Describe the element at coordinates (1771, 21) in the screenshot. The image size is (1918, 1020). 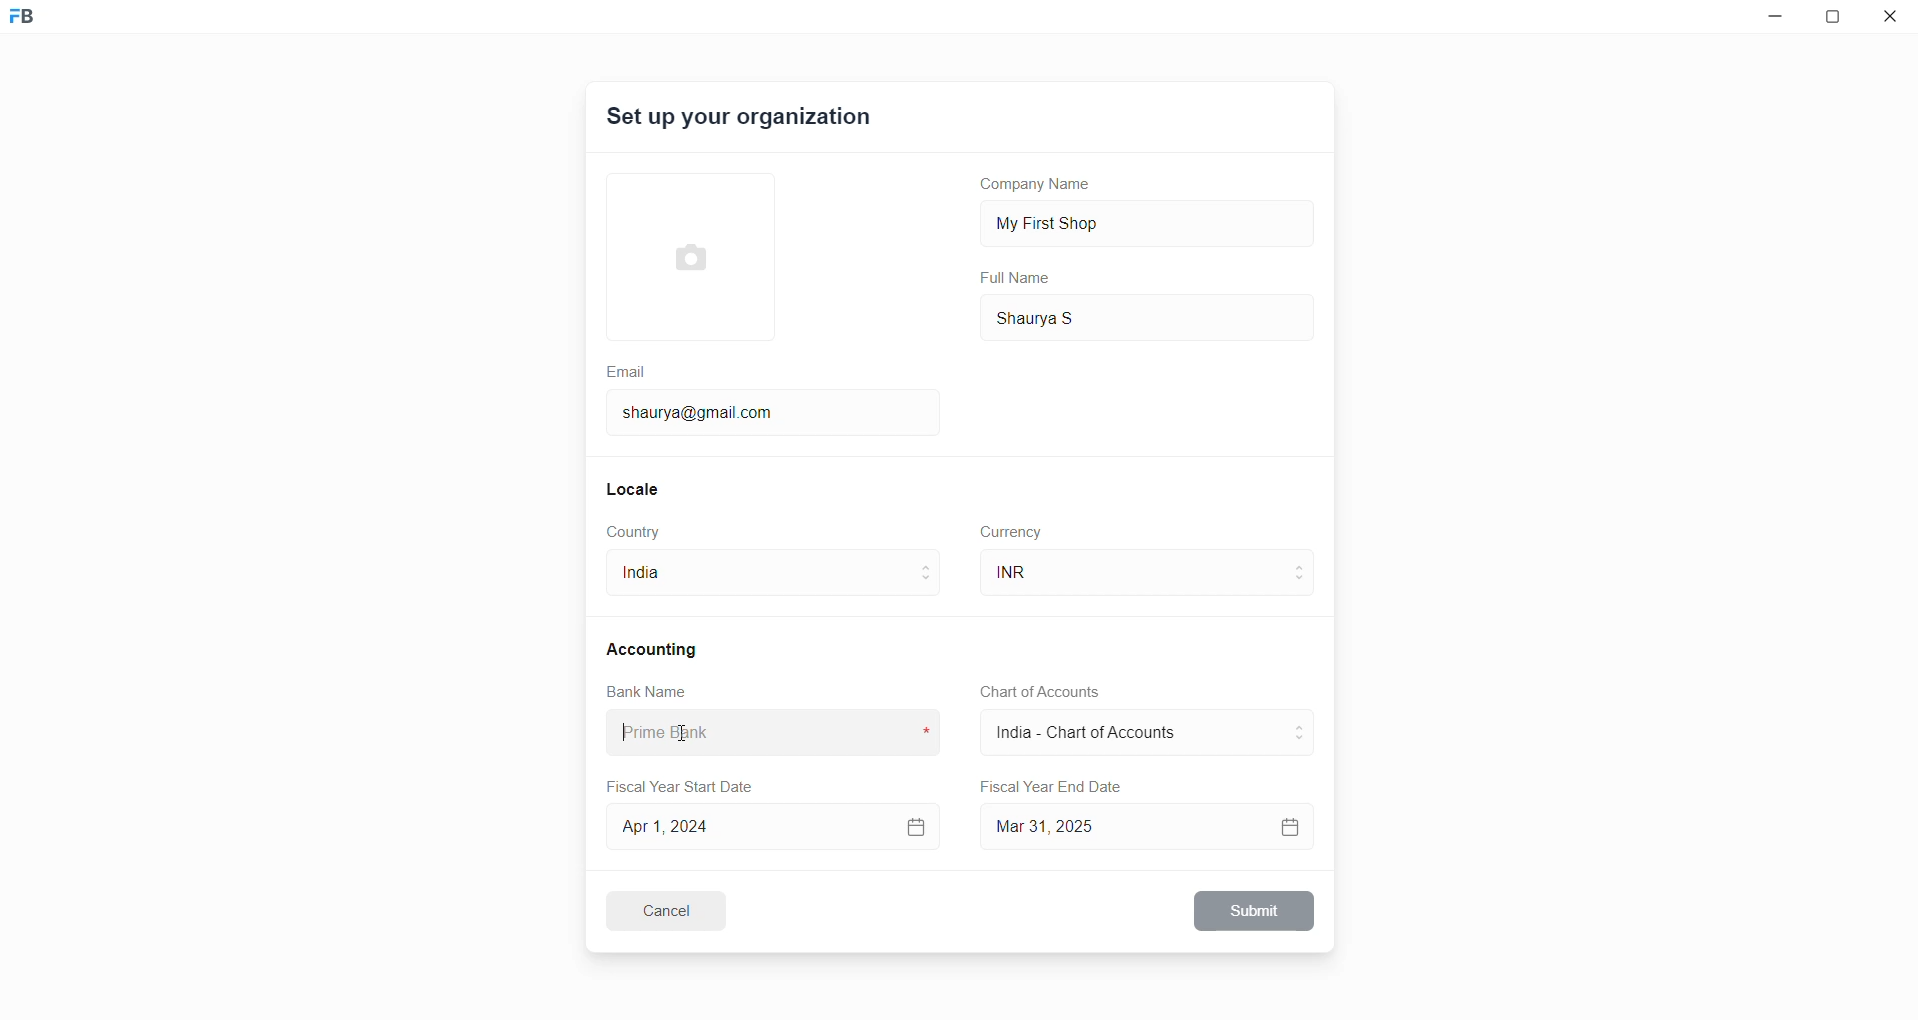
I see `minimize` at that location.